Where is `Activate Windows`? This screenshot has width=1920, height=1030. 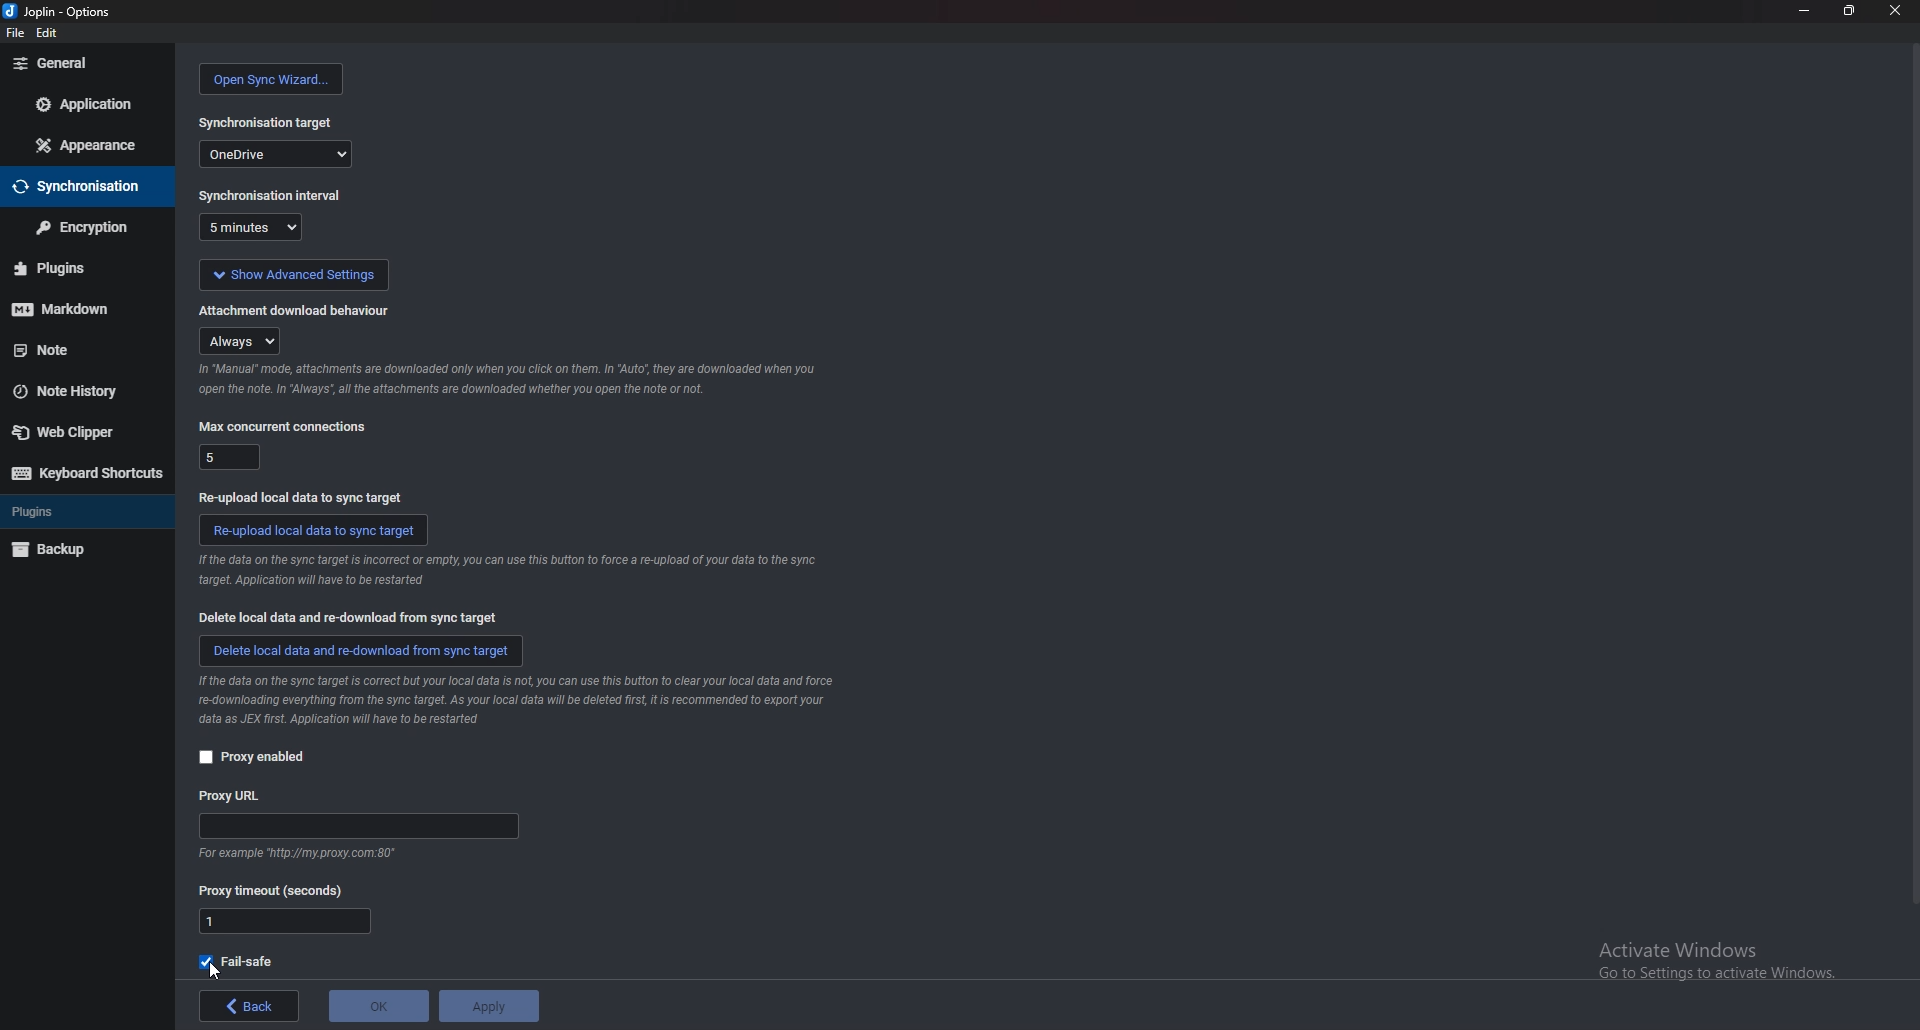
Activate Windows is located at coordinates (1713, 962).